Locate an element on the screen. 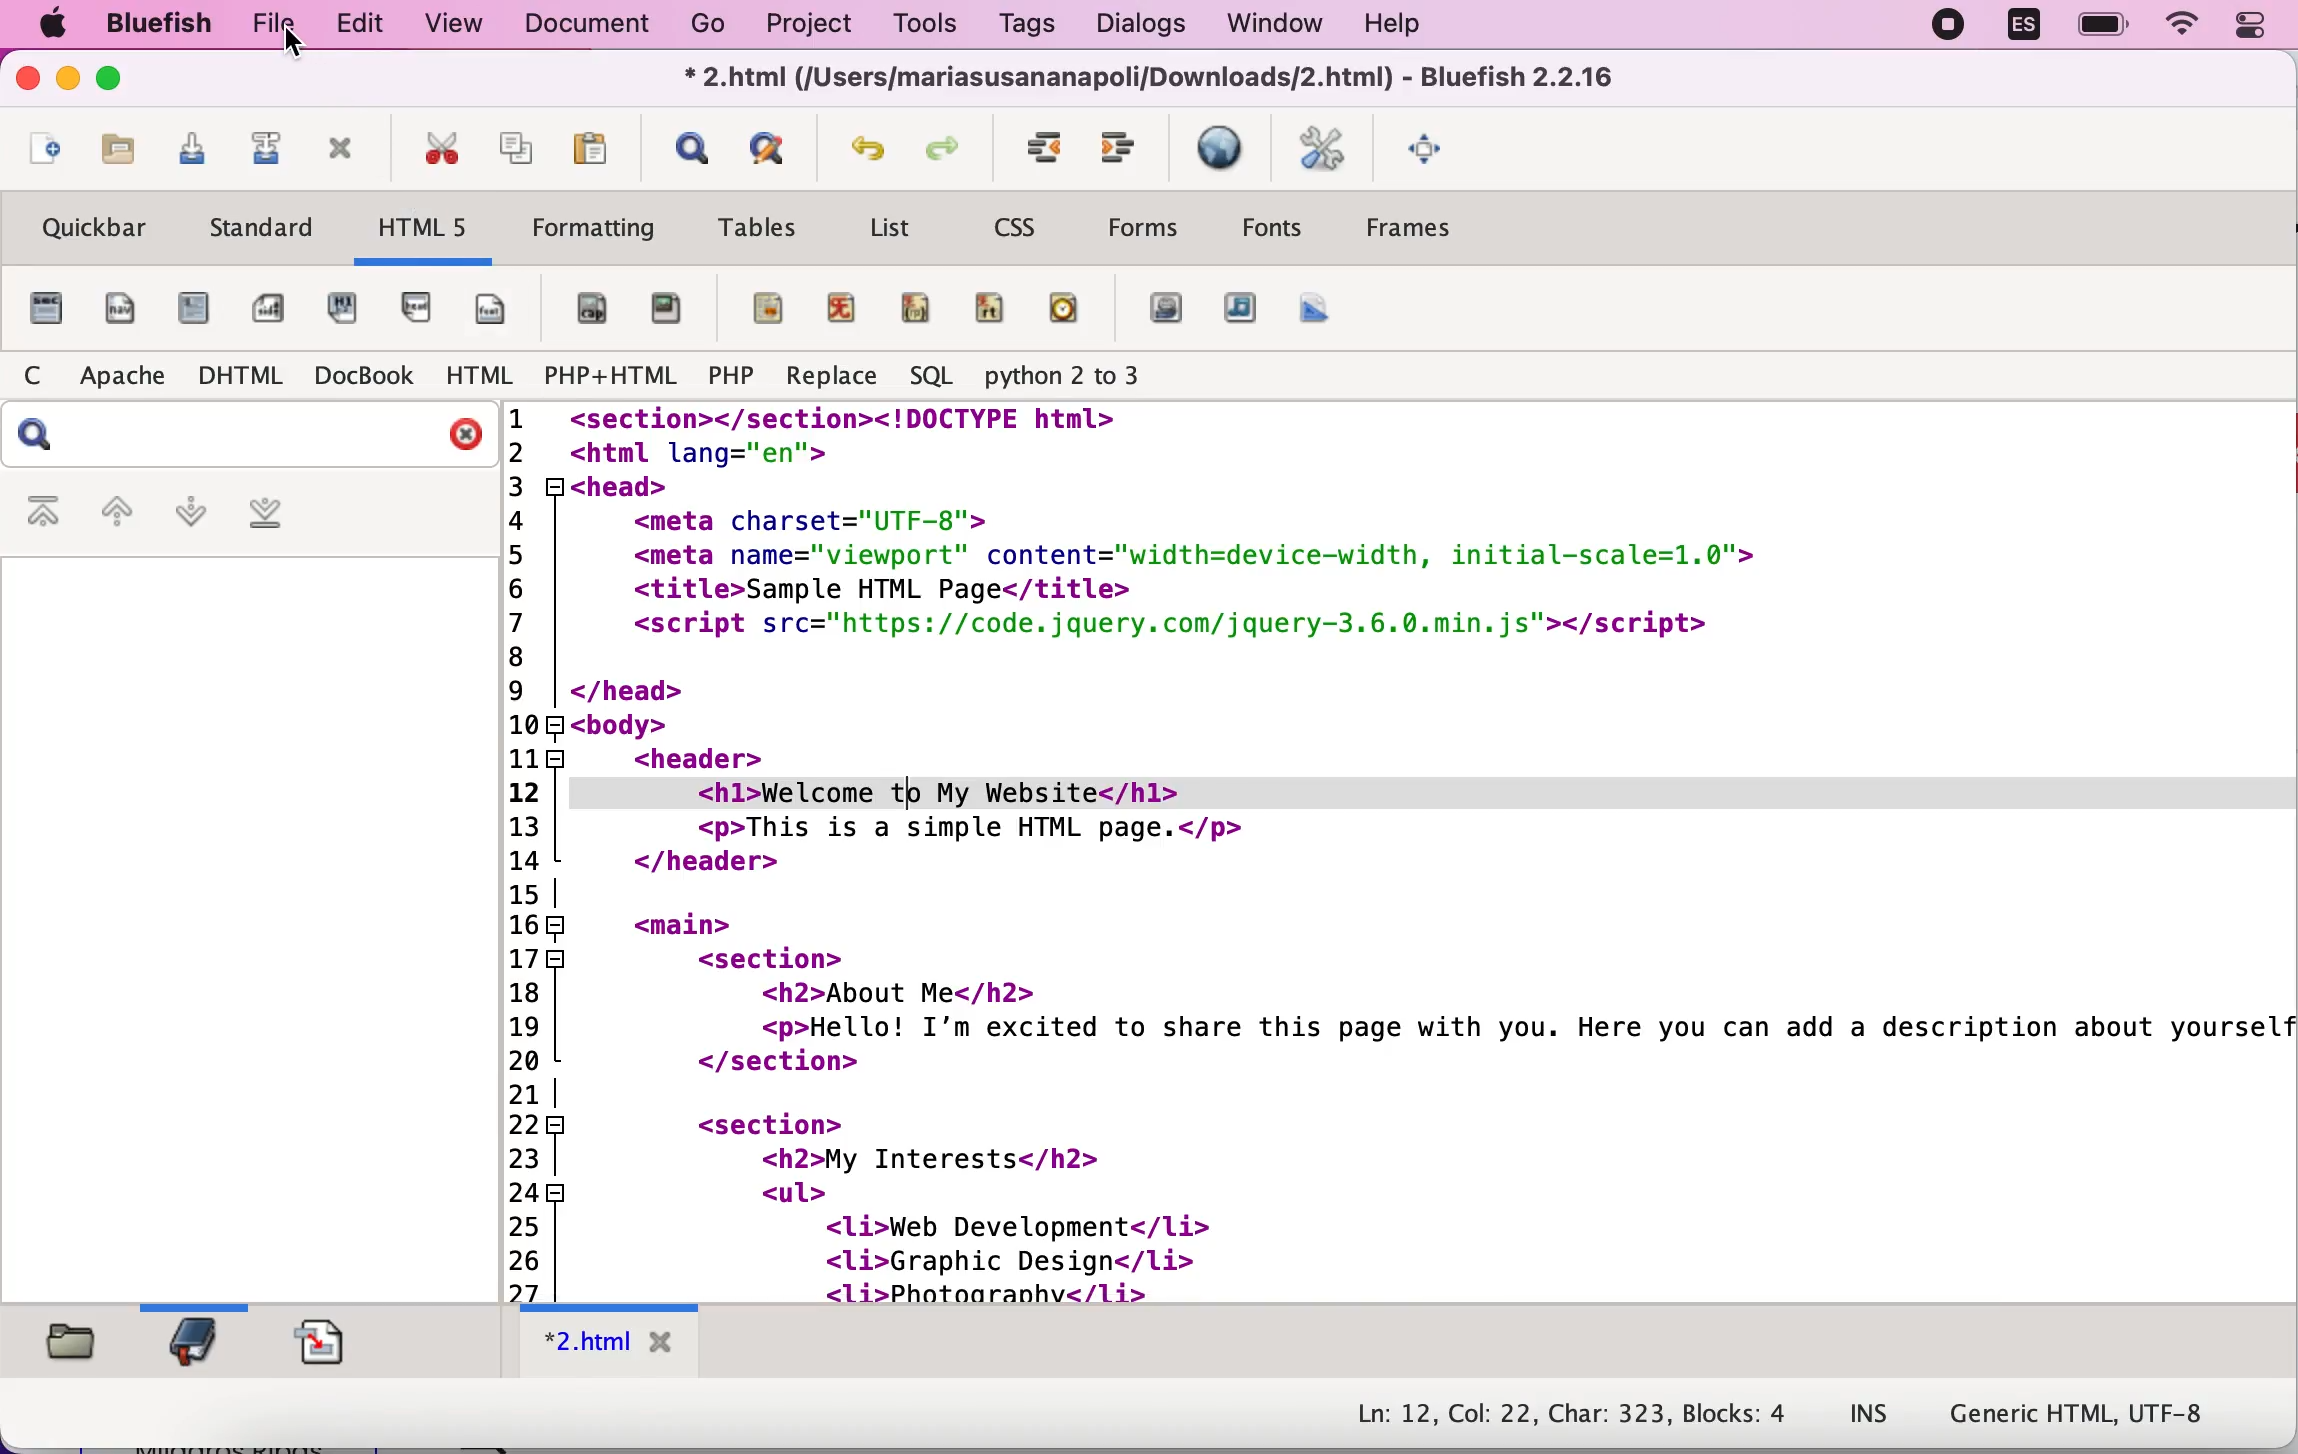 This screenshot has width=2298, height=1454. standard is located at coordinates (256, 232).